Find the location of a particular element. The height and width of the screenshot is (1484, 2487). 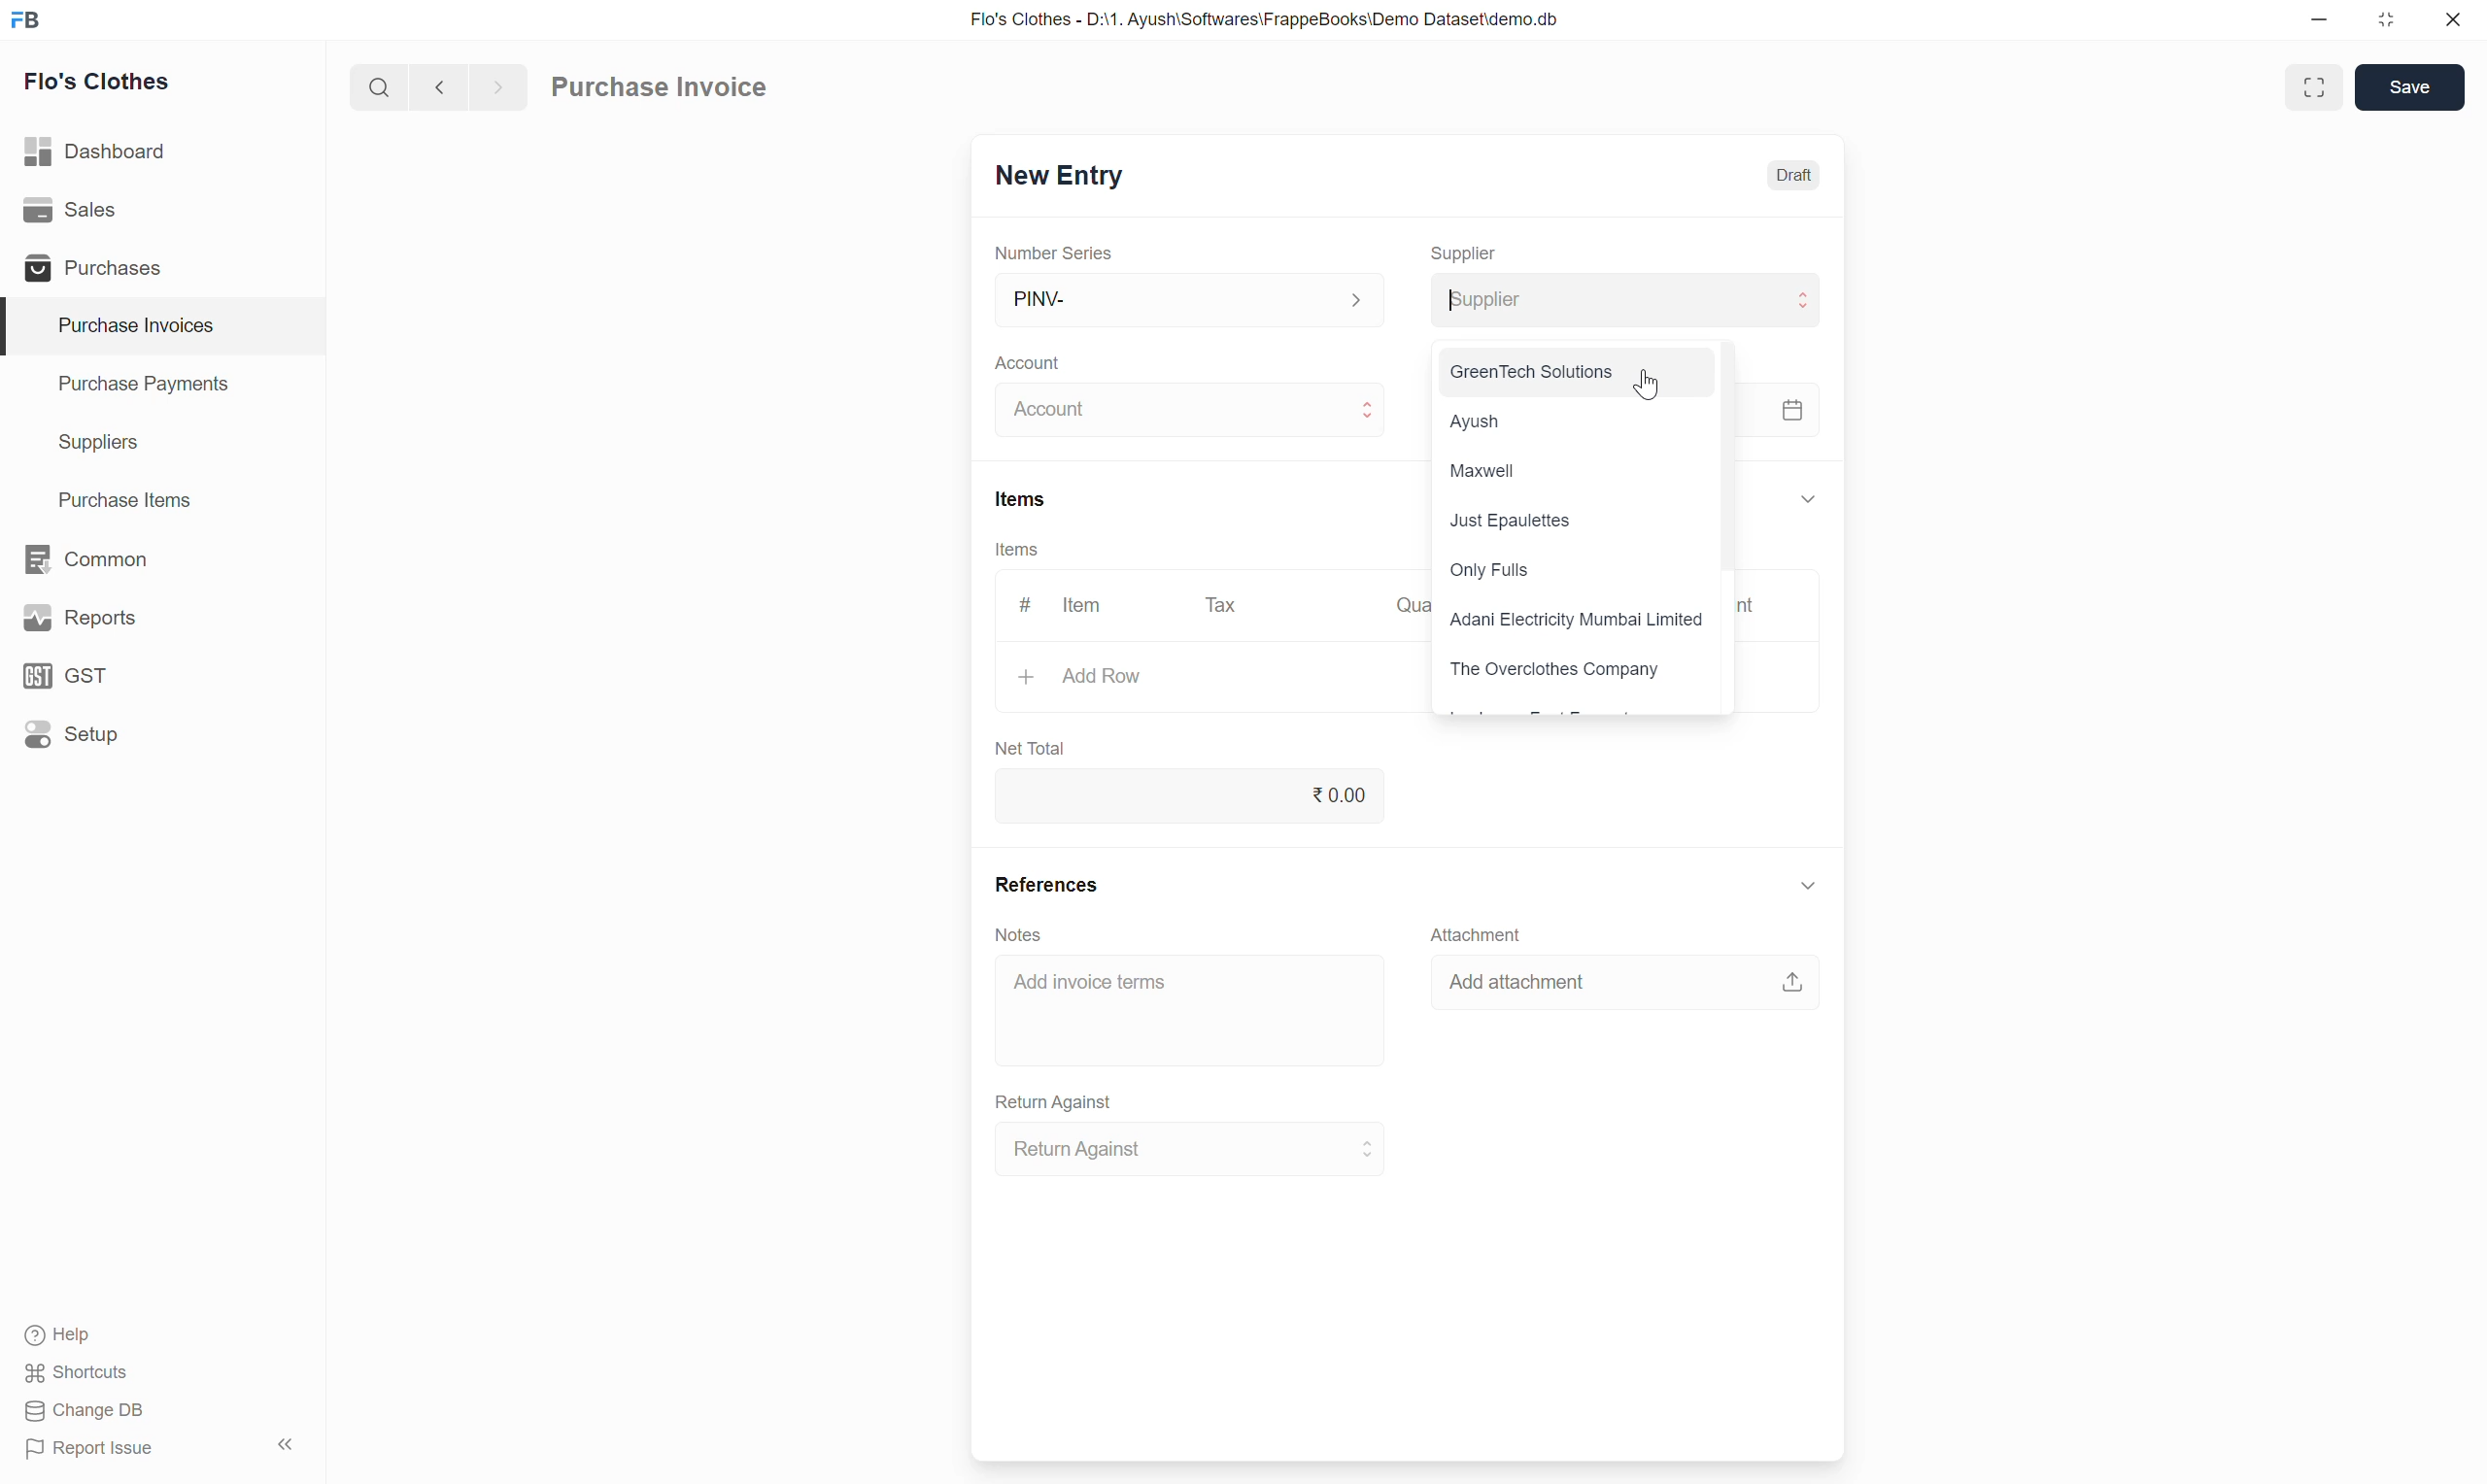

Next is located at coordinates (500, 86).